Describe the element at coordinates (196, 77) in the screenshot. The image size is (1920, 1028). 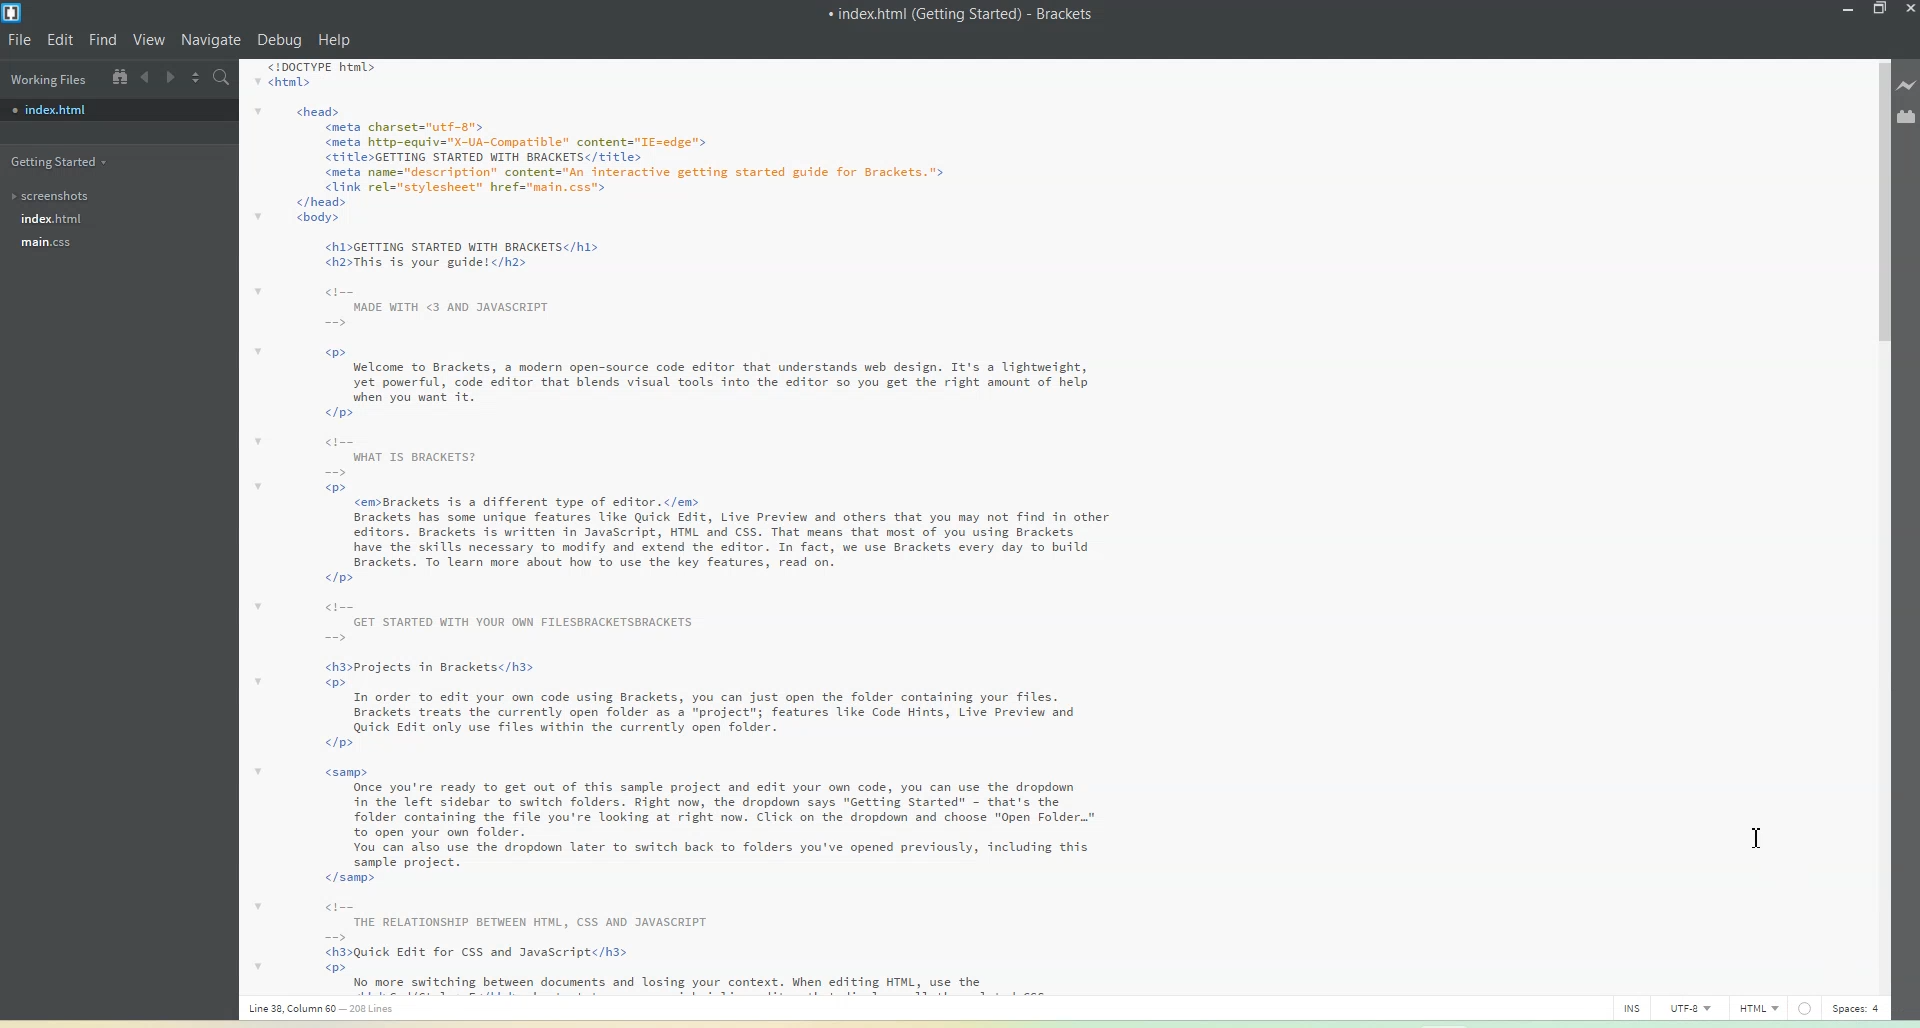
I see `Split the editor vertically or Horizontally` at that location.